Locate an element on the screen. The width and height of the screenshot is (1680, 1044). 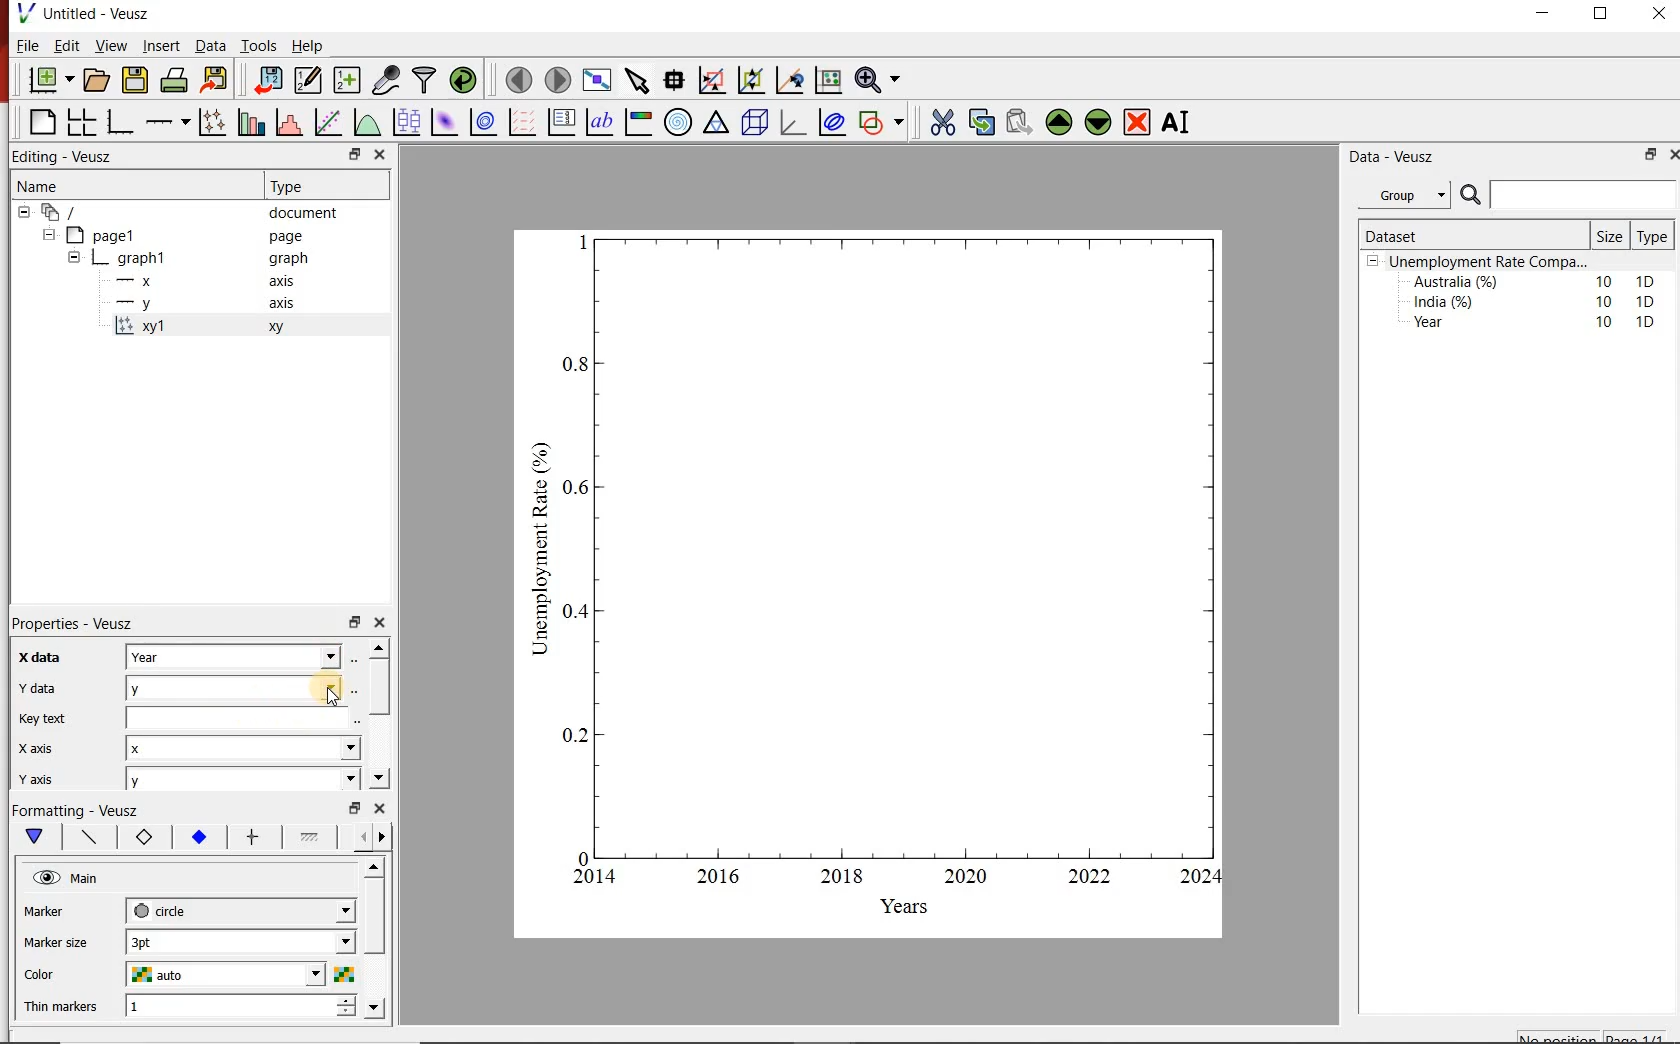
plot 2d datasets as contours is located at coordinates (482, 122).